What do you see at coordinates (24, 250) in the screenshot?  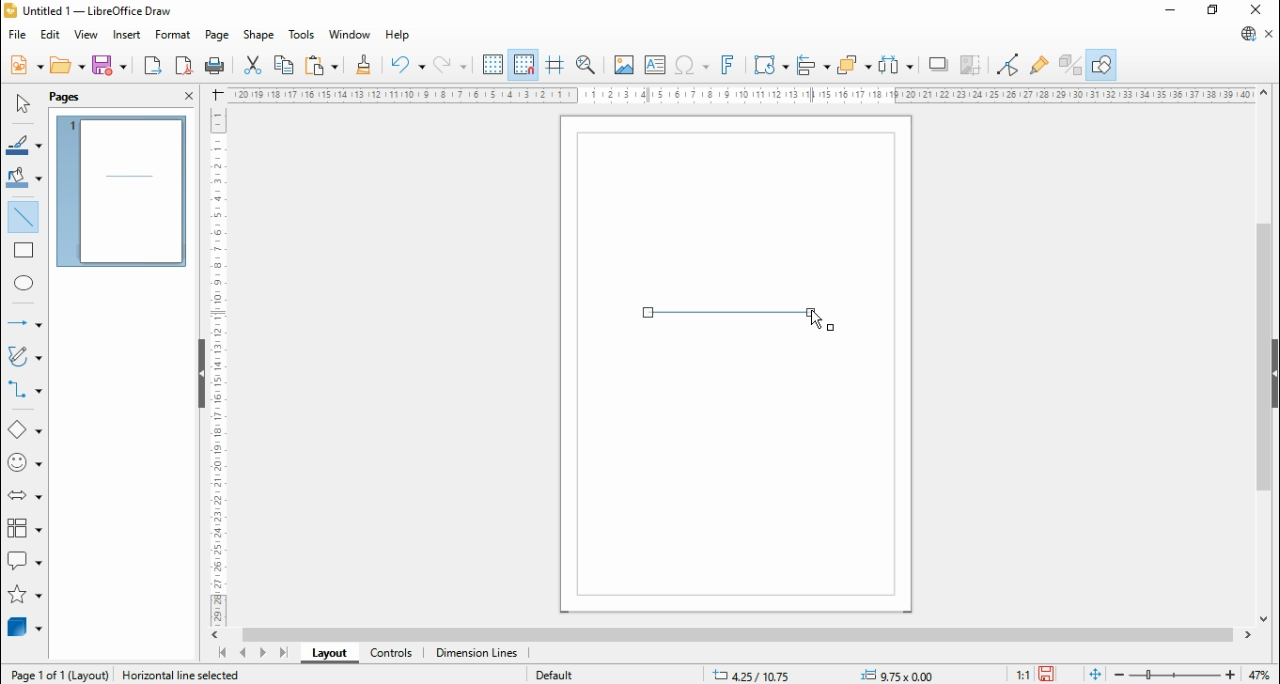 I see `rectangle` at bounding box center [24, 250].